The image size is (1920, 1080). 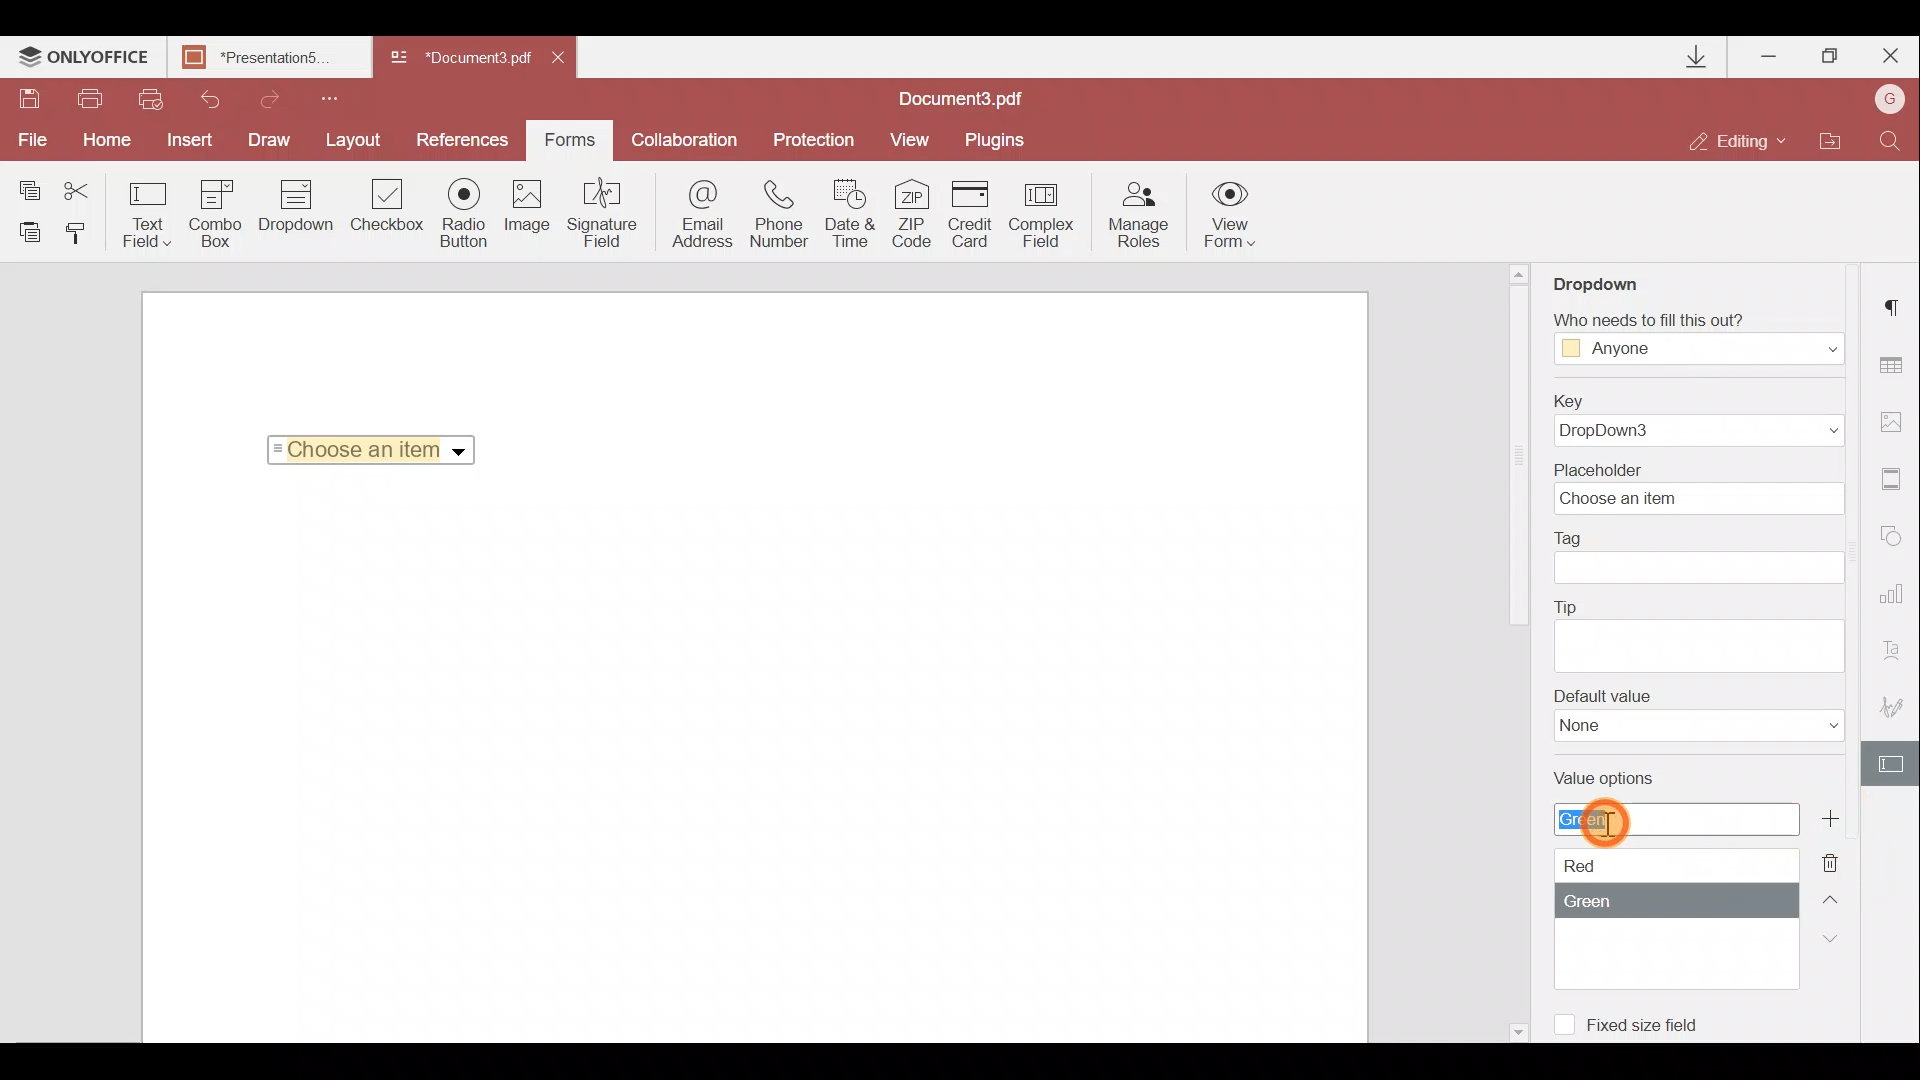 I want to click on Radio, so click(x=467, y=214).